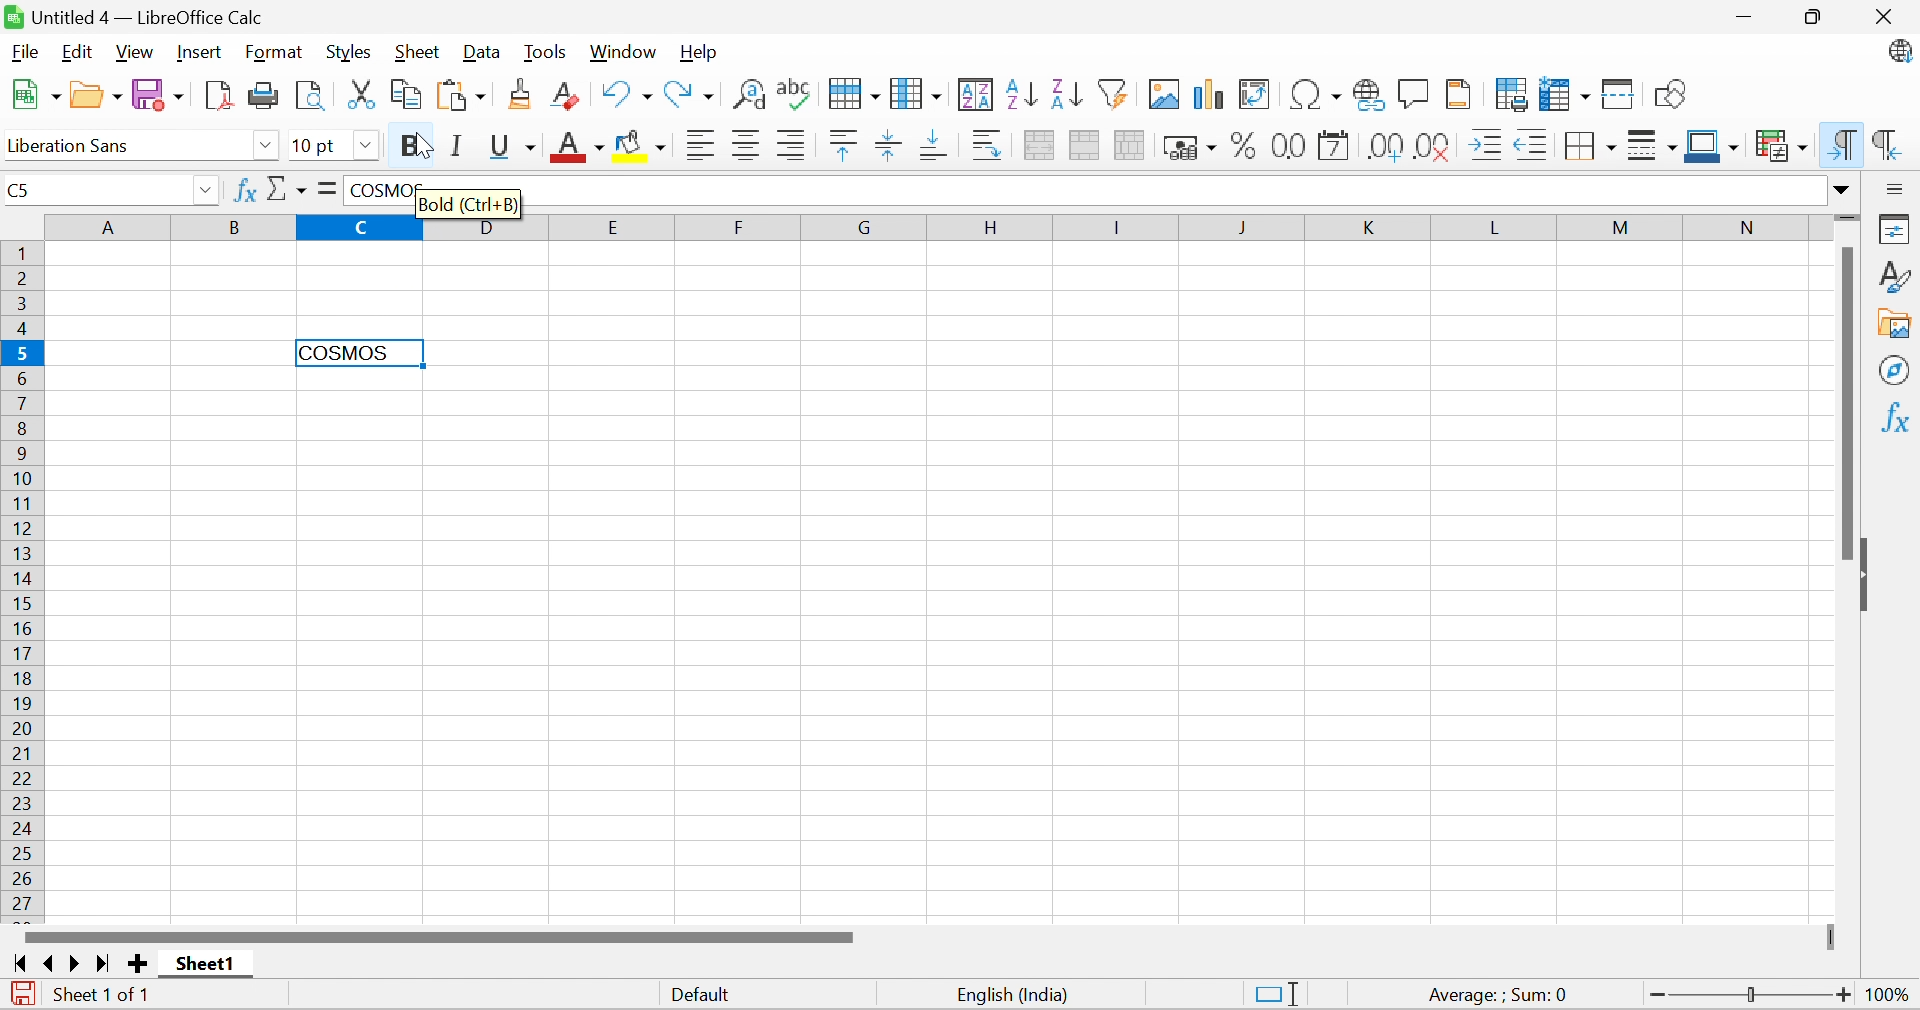 The image size is (1920, 1010). What do you see at coordinates (1165, 94) in the screenshot?
I see `Insert Image` at bounding box center [1165, 94].